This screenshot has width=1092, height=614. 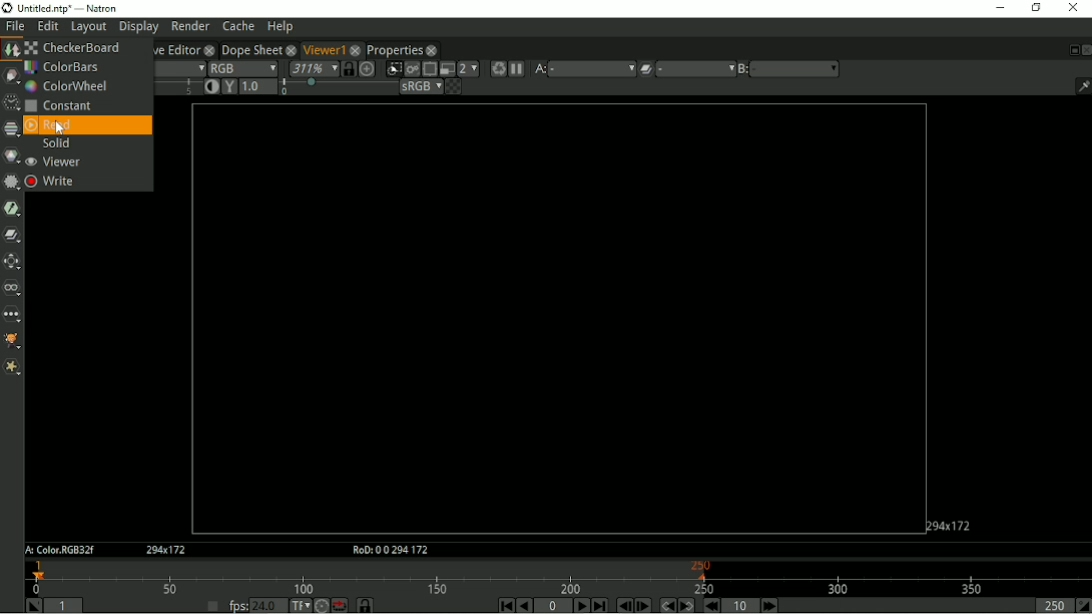 What do you see at coordinates (348, 68) in the screenshot?
I see `Synchronize ` at bounding box center [348, 68].